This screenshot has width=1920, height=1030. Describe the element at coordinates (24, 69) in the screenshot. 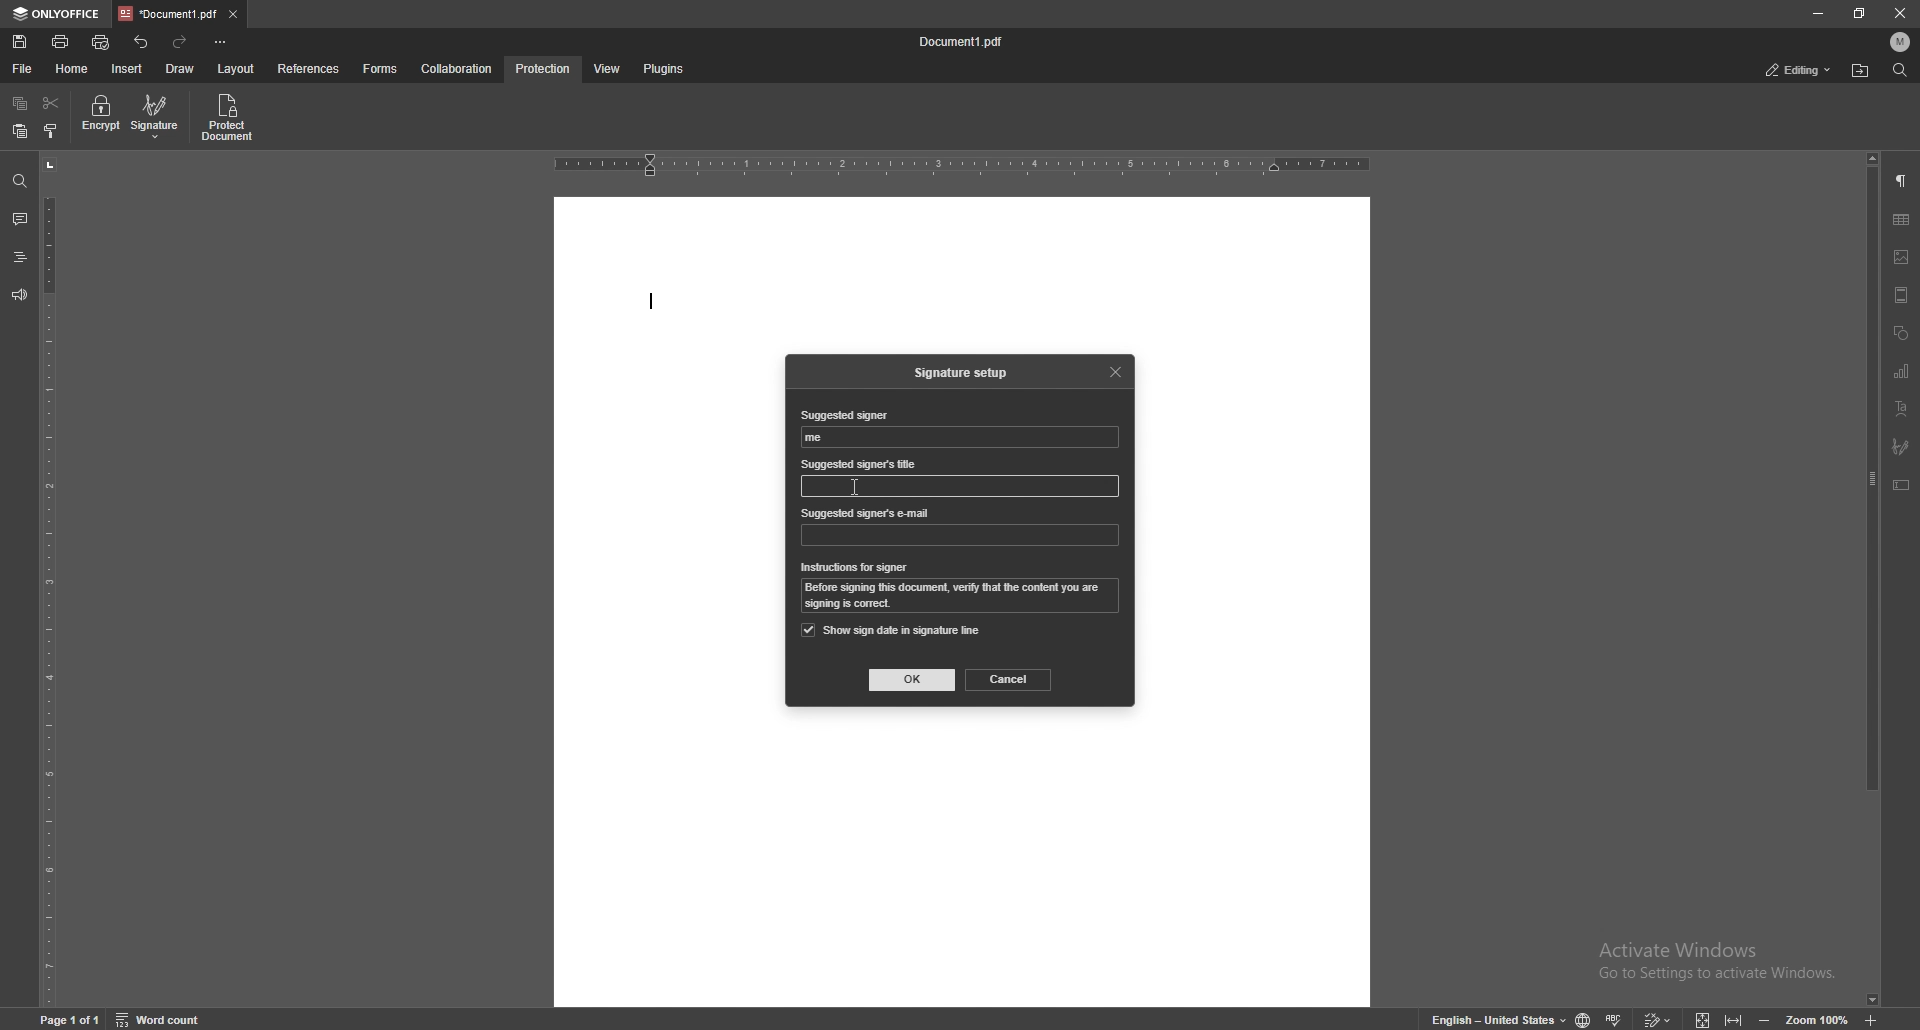

I see `file` at that location.